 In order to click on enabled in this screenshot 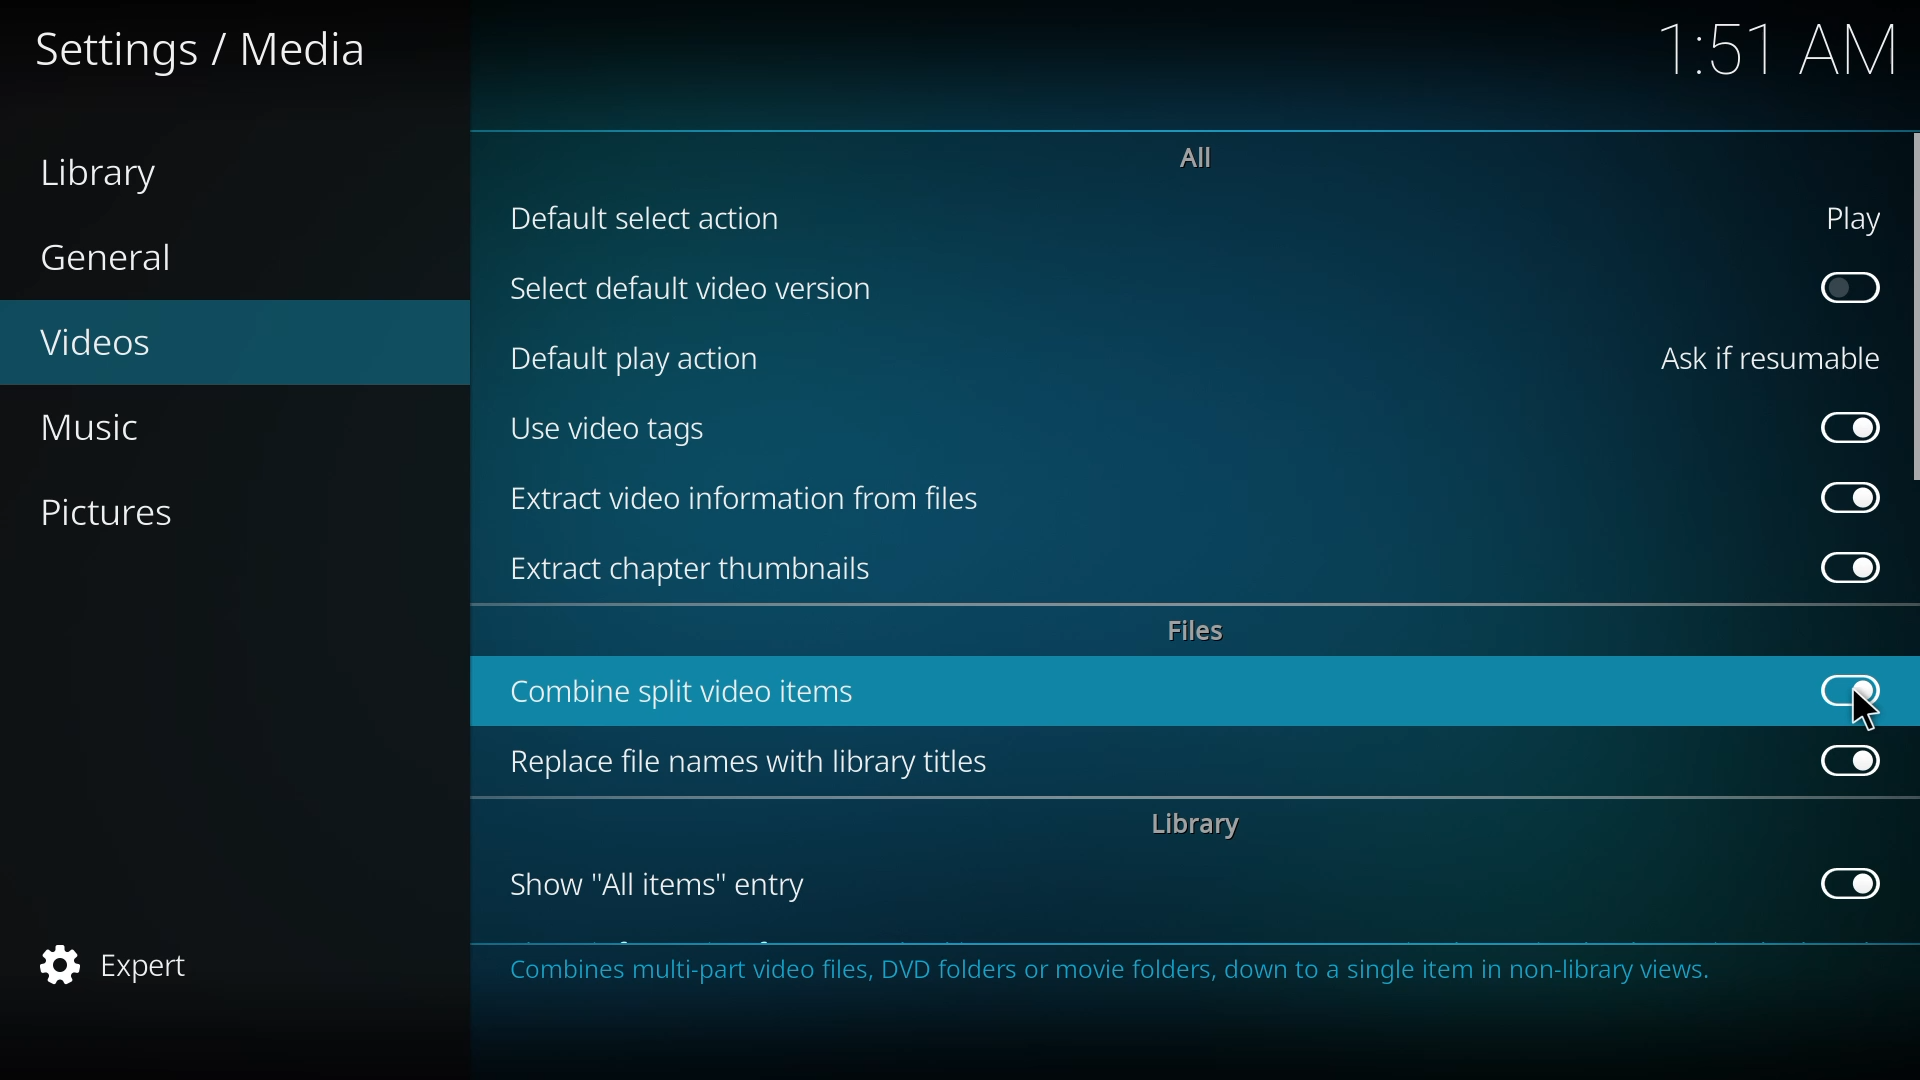, I will do `click(1845, 497)`.